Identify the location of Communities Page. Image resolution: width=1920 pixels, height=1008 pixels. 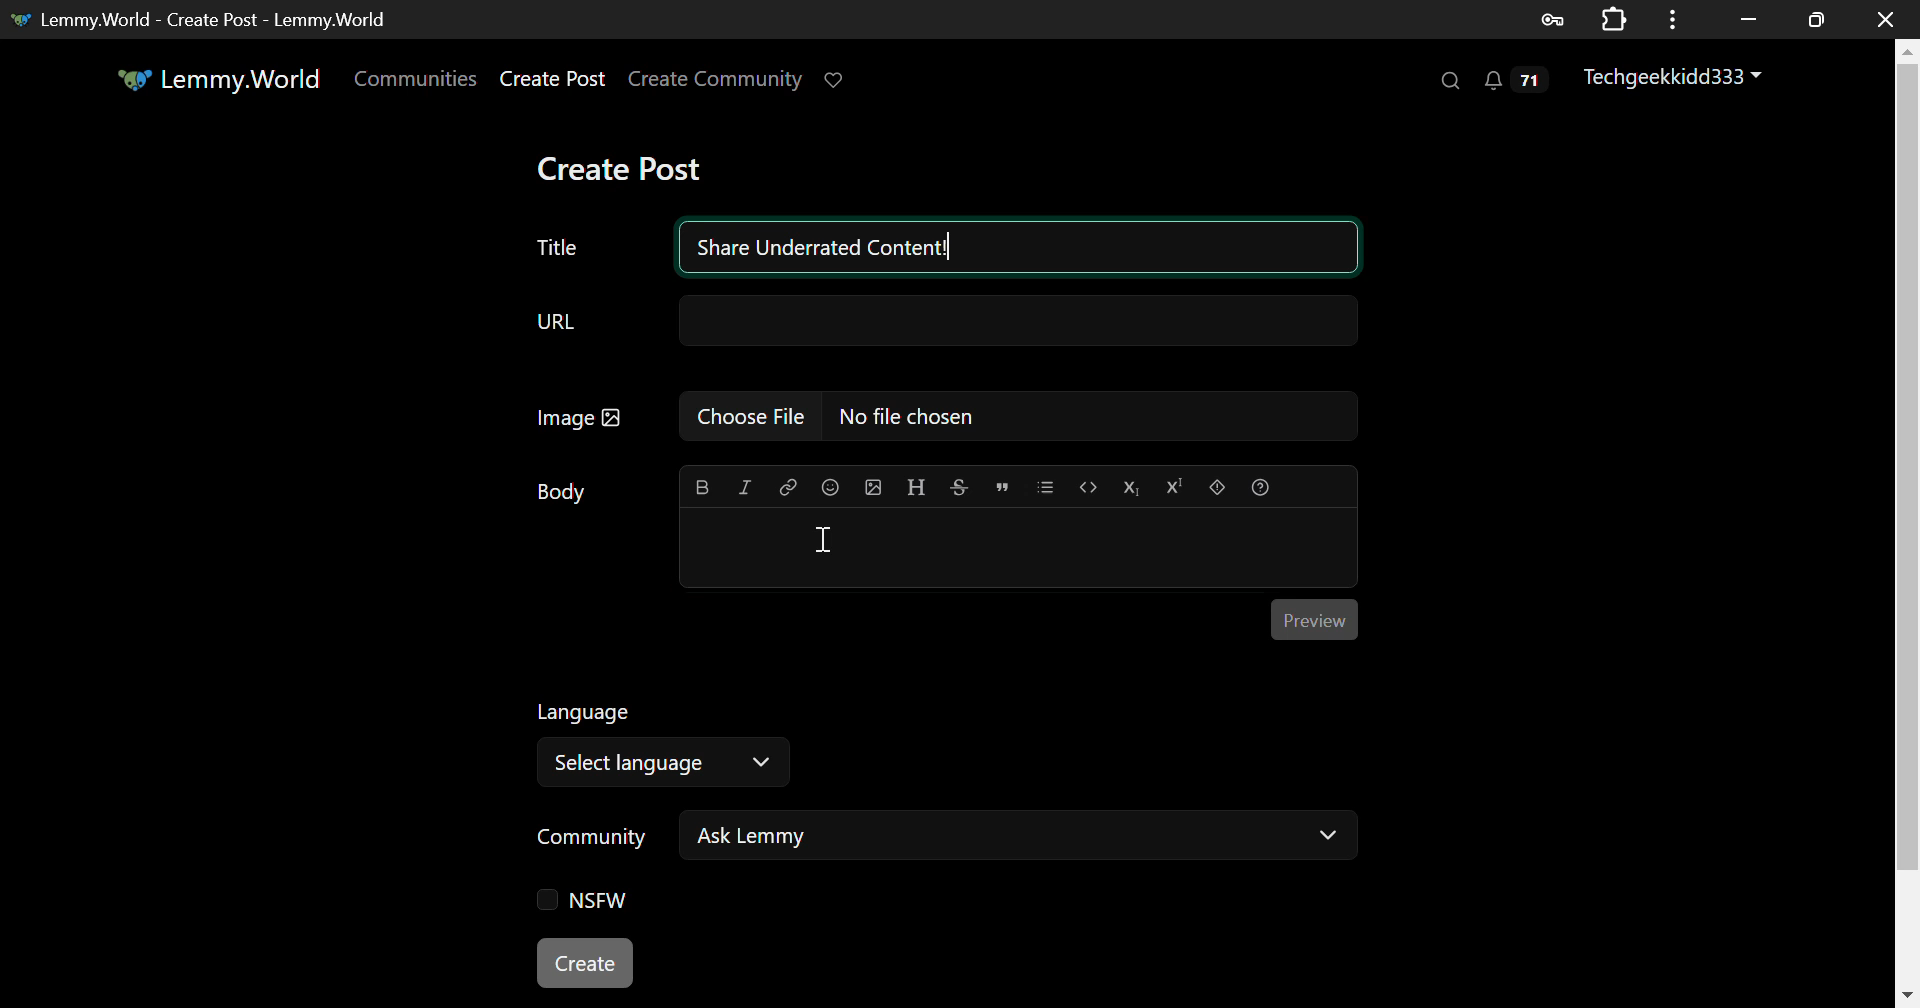
(418, 80).